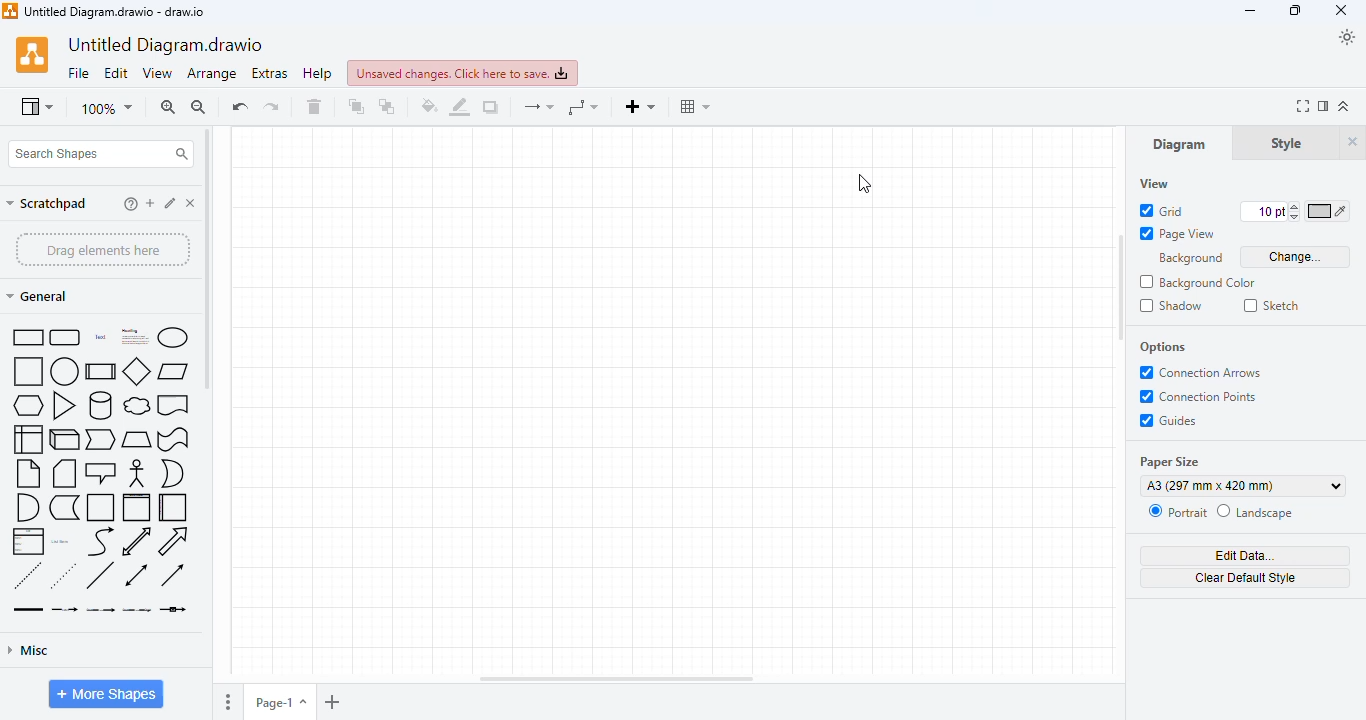 The height and width of the screenshot is (720, 1366). I want to click on circle, so click(64, 371).